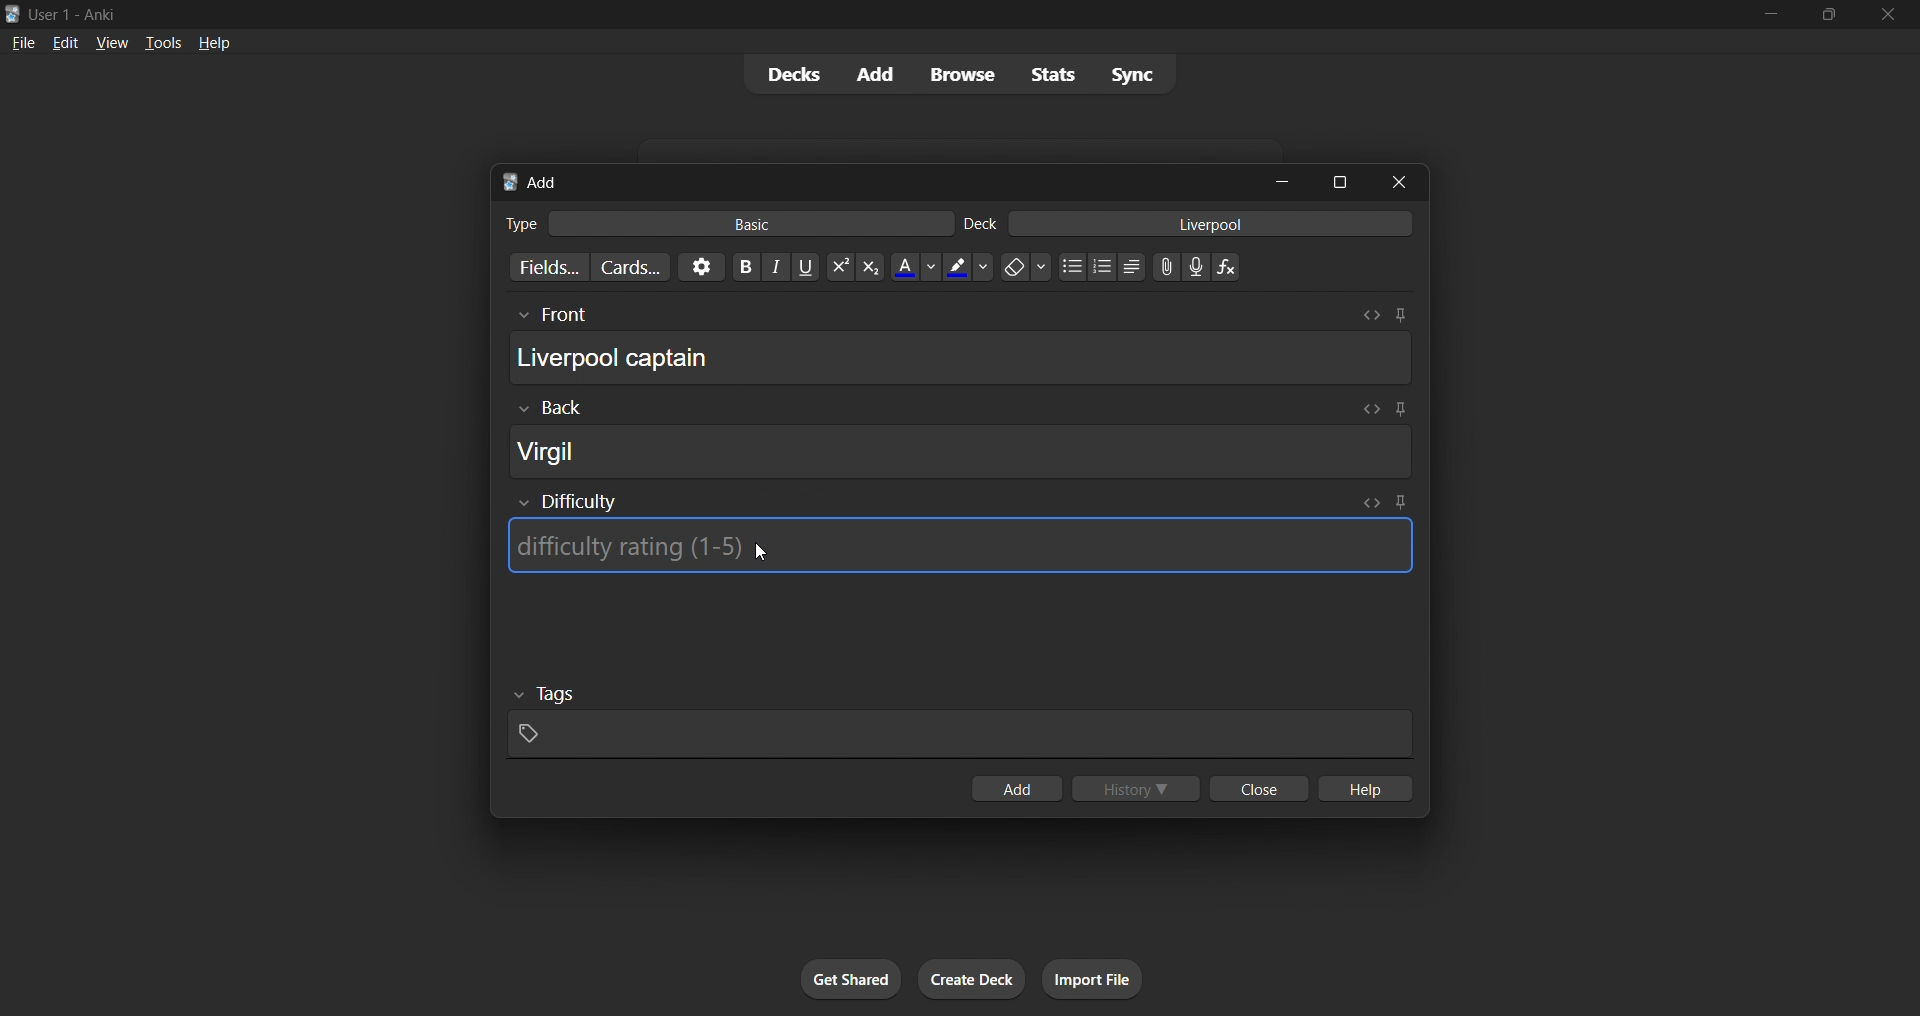 This screenshot has height=1016, width=1920. What do you see at coordinates (972, 979) in the screenshot?
I see `create deck` at bounding box center [972, 979].